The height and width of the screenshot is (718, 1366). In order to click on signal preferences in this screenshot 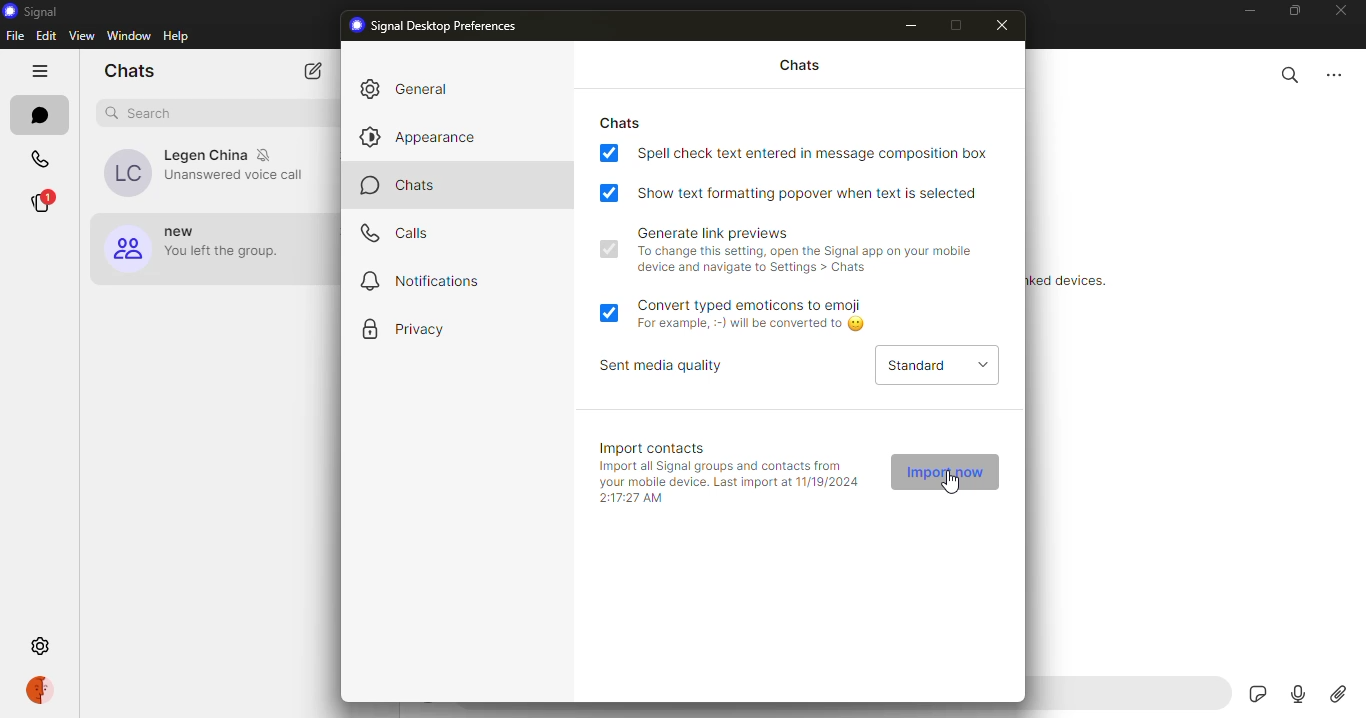, I will do `click(438, 26)`.